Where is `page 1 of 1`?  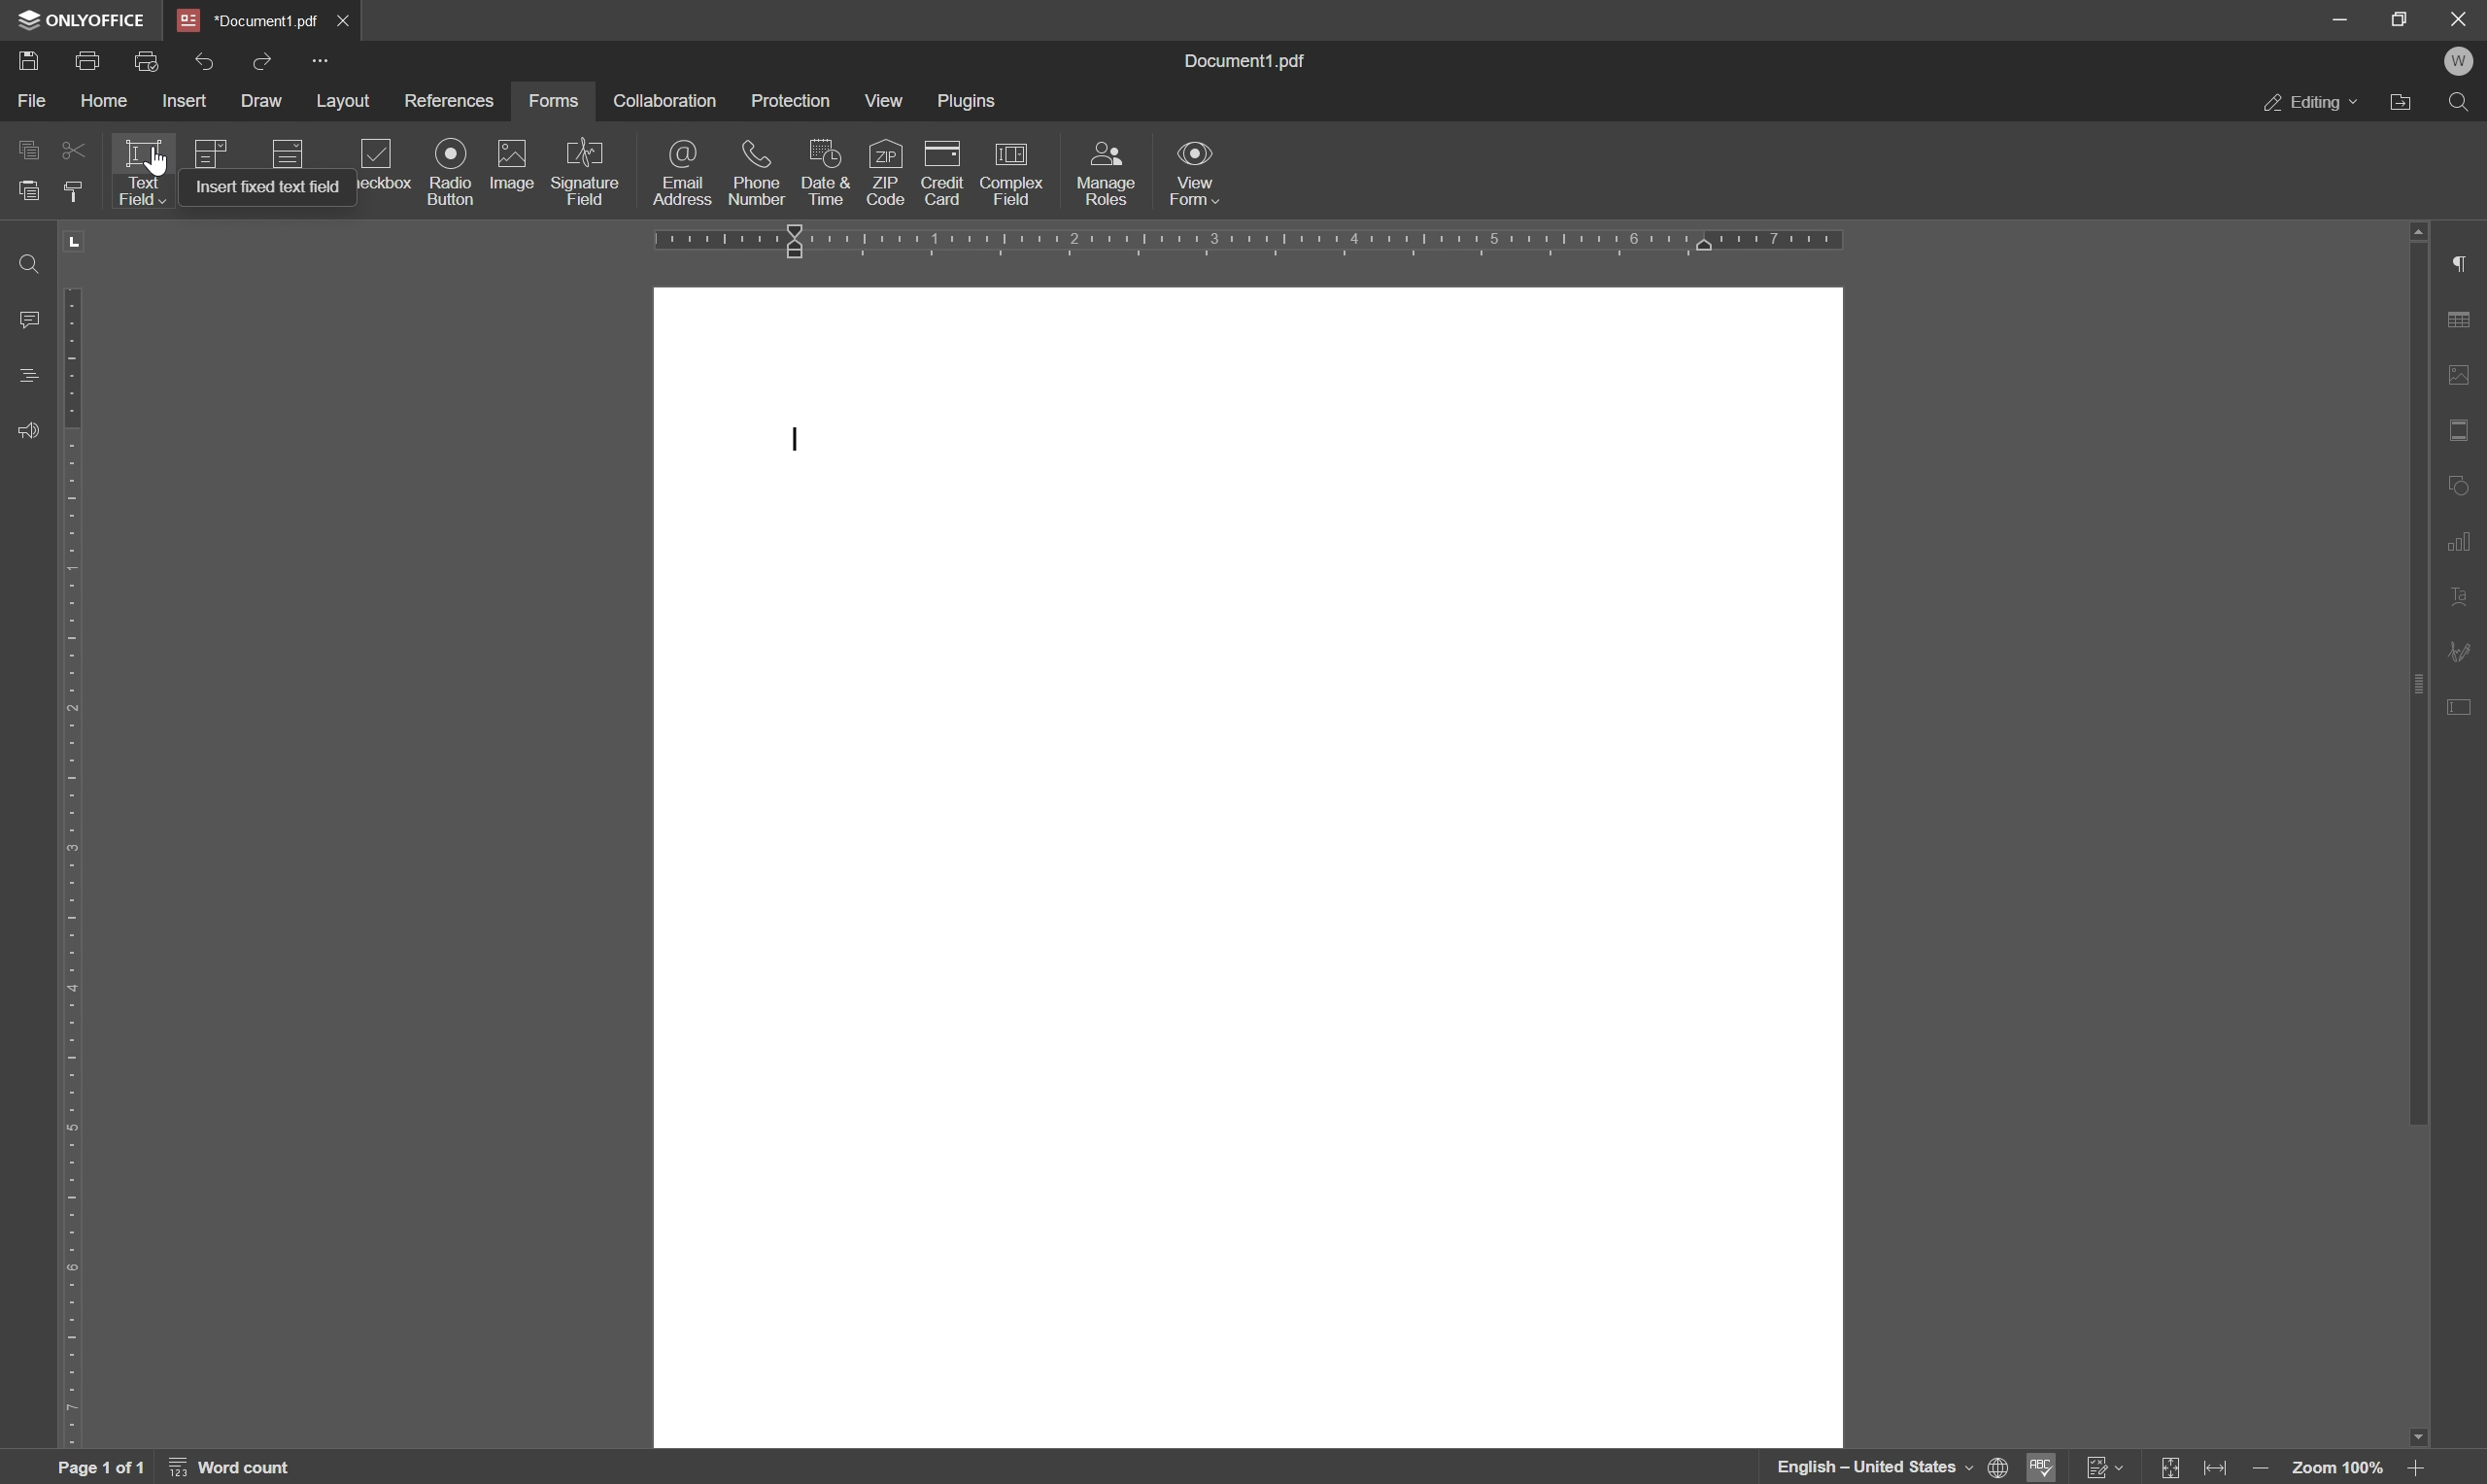 page 1 of 1 is located at coordinates (103, 1468).